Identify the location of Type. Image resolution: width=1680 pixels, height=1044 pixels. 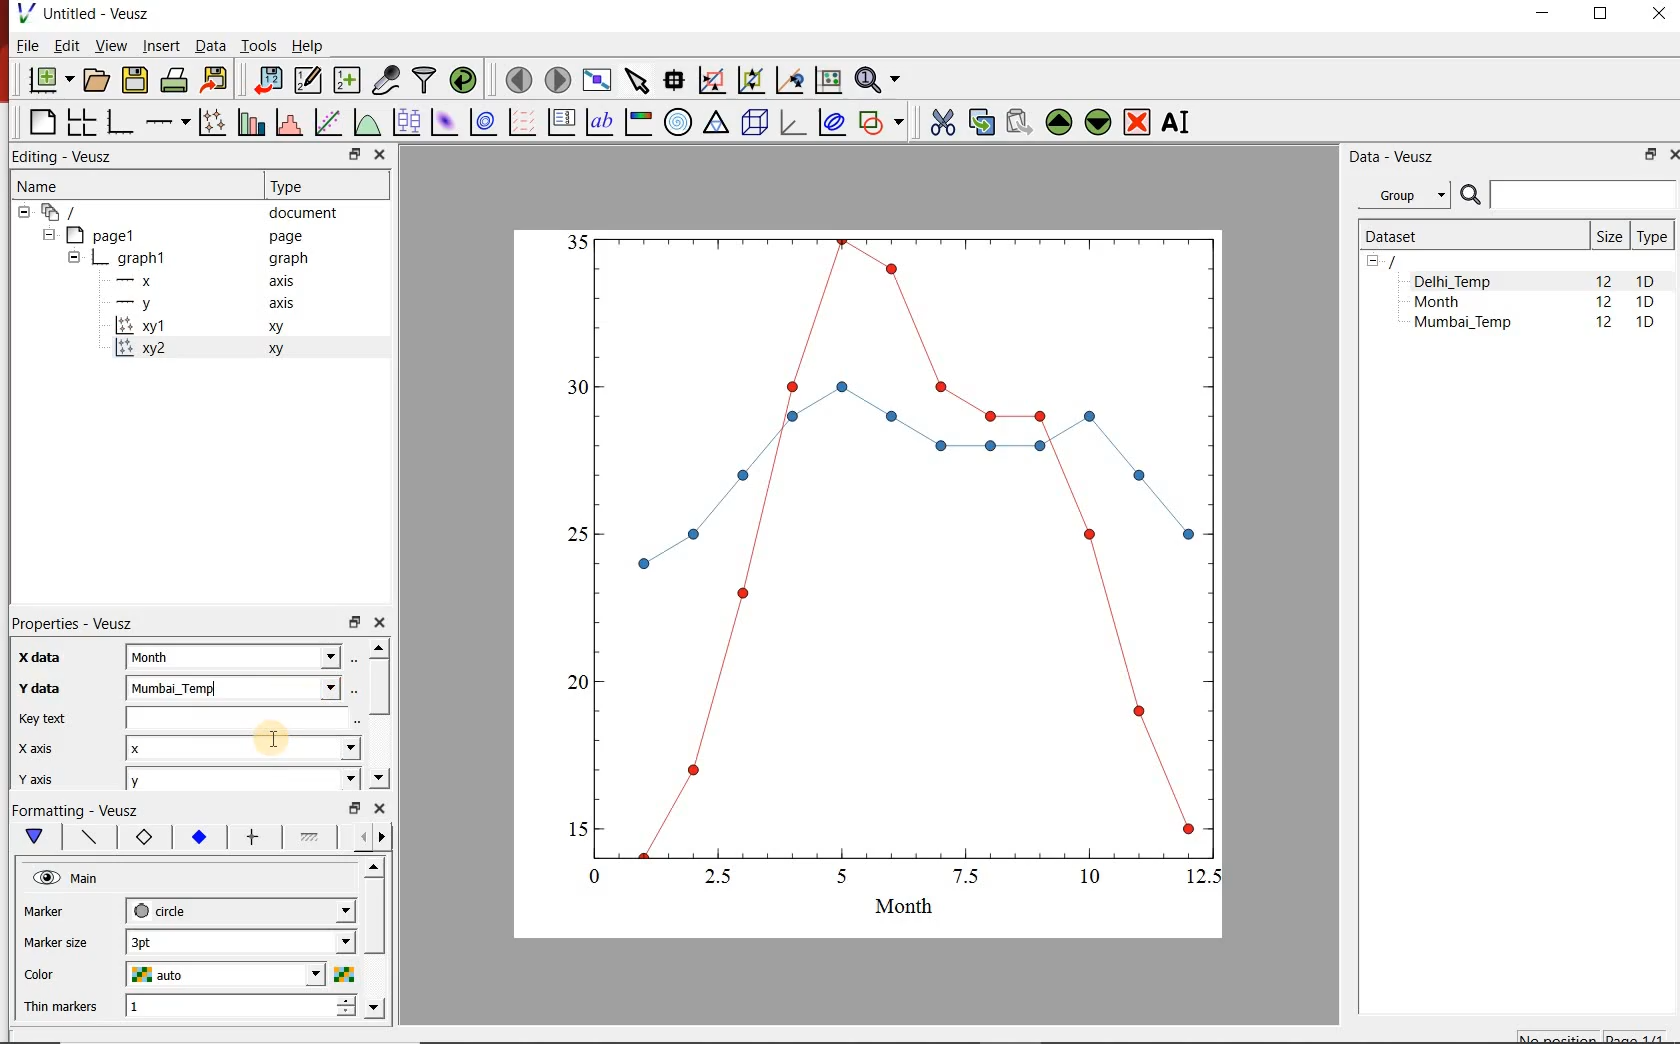
(1652, 236).